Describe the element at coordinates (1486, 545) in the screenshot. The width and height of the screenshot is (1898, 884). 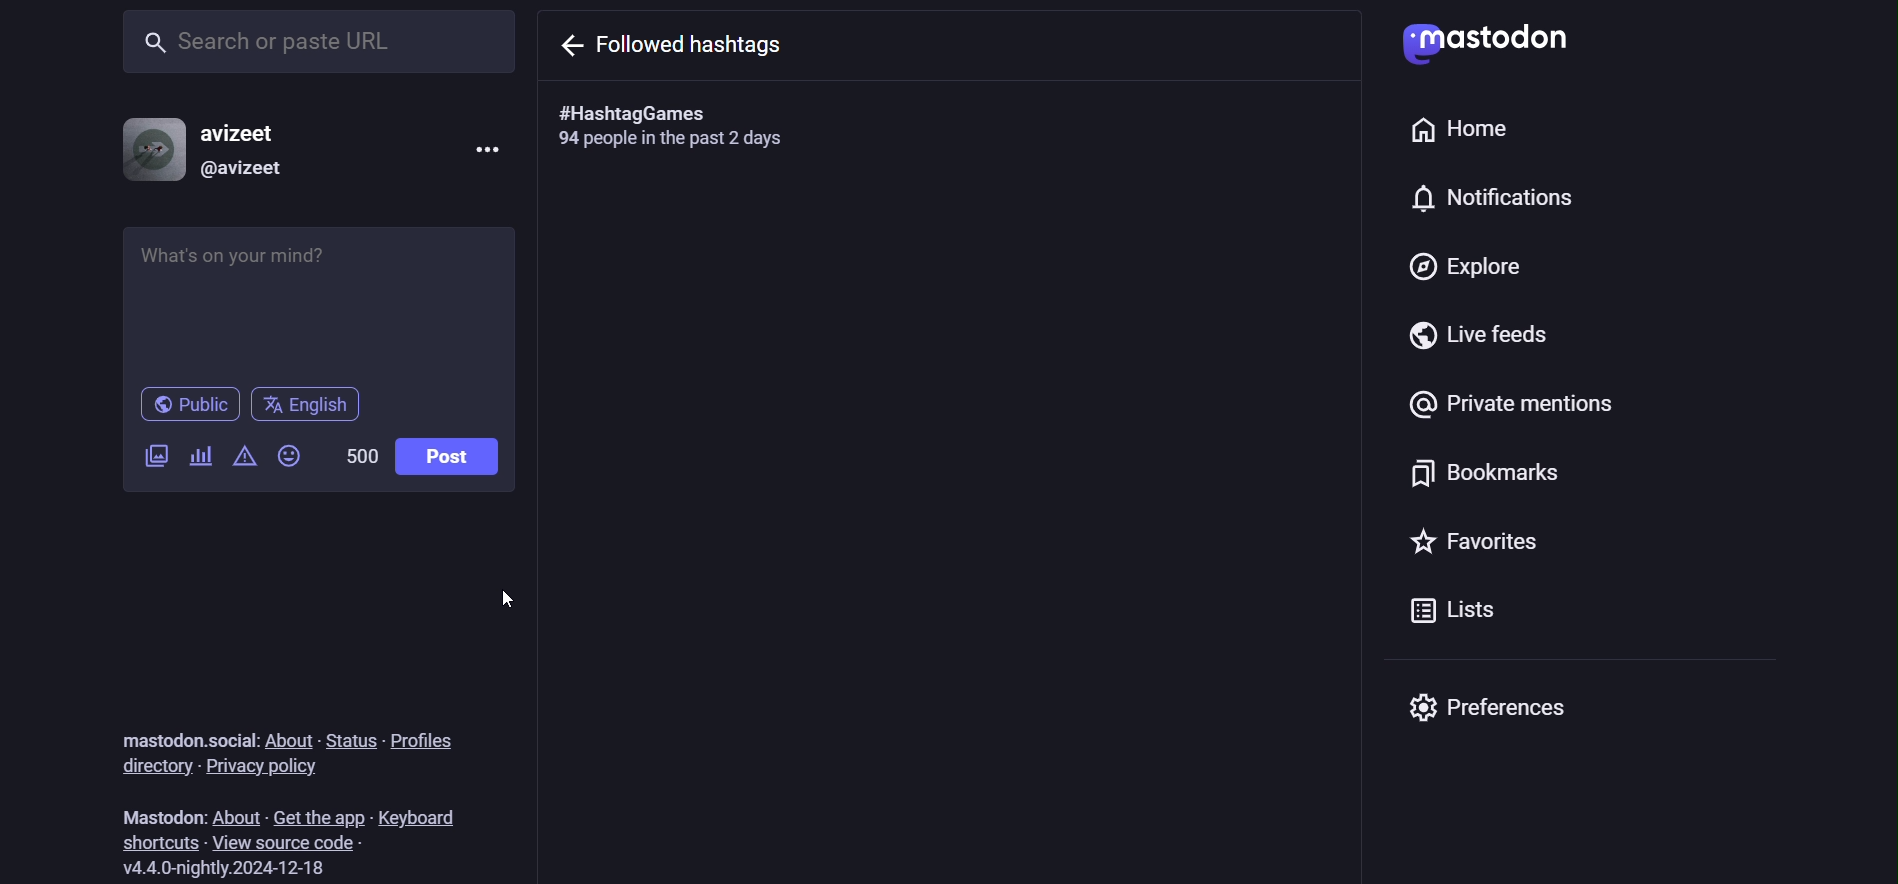
I see `favorites` at that location.